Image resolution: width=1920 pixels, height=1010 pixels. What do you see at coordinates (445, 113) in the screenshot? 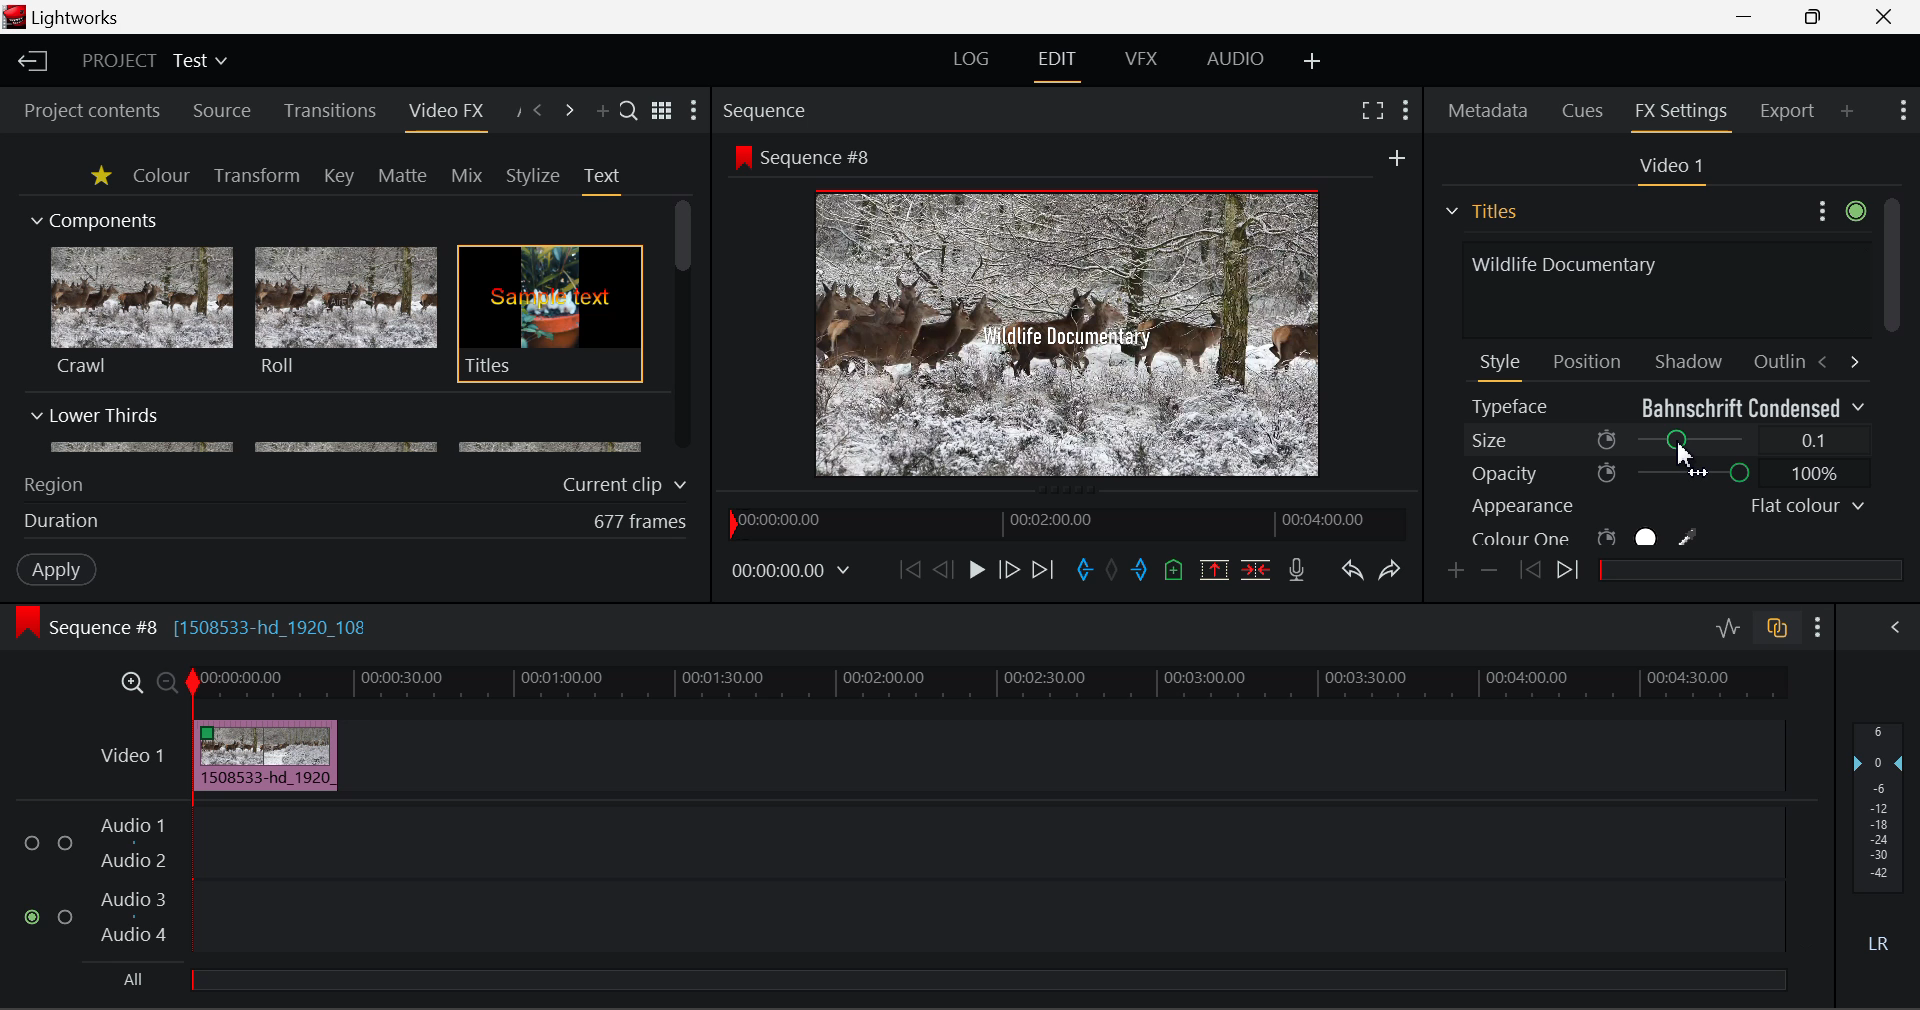
I see `Video FX Panel Open` at bounding box center [445, 113].